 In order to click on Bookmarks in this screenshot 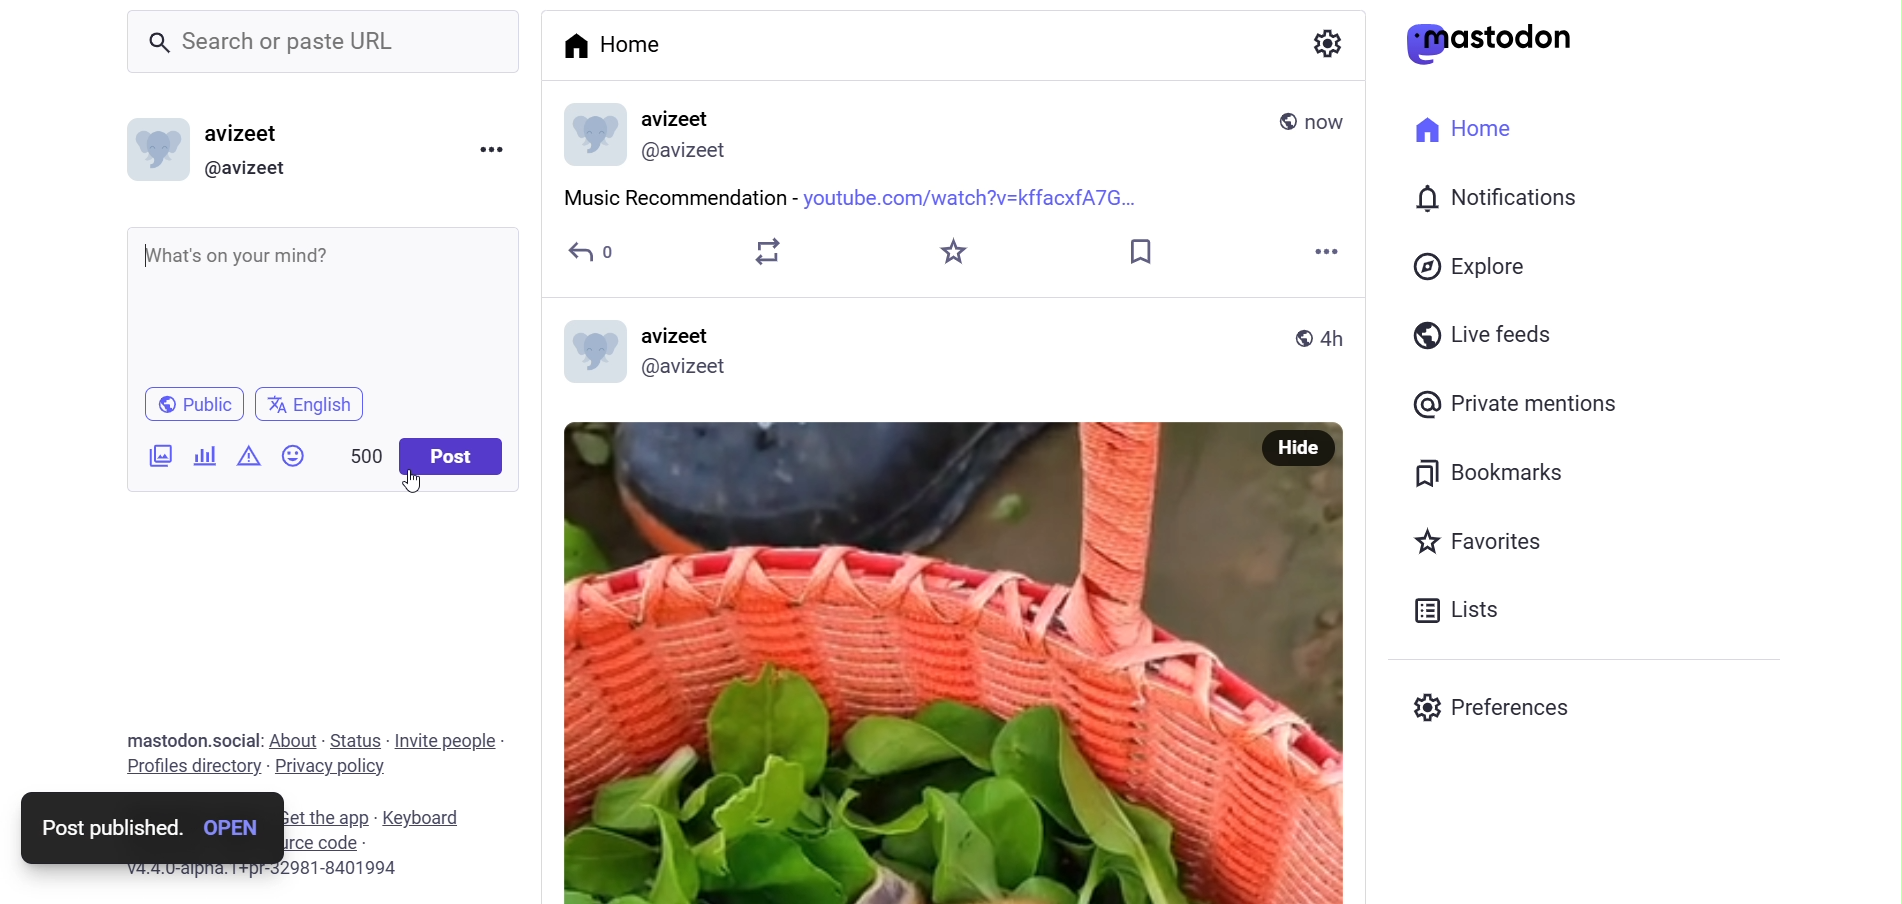, I will do `click(1487, 471)`.